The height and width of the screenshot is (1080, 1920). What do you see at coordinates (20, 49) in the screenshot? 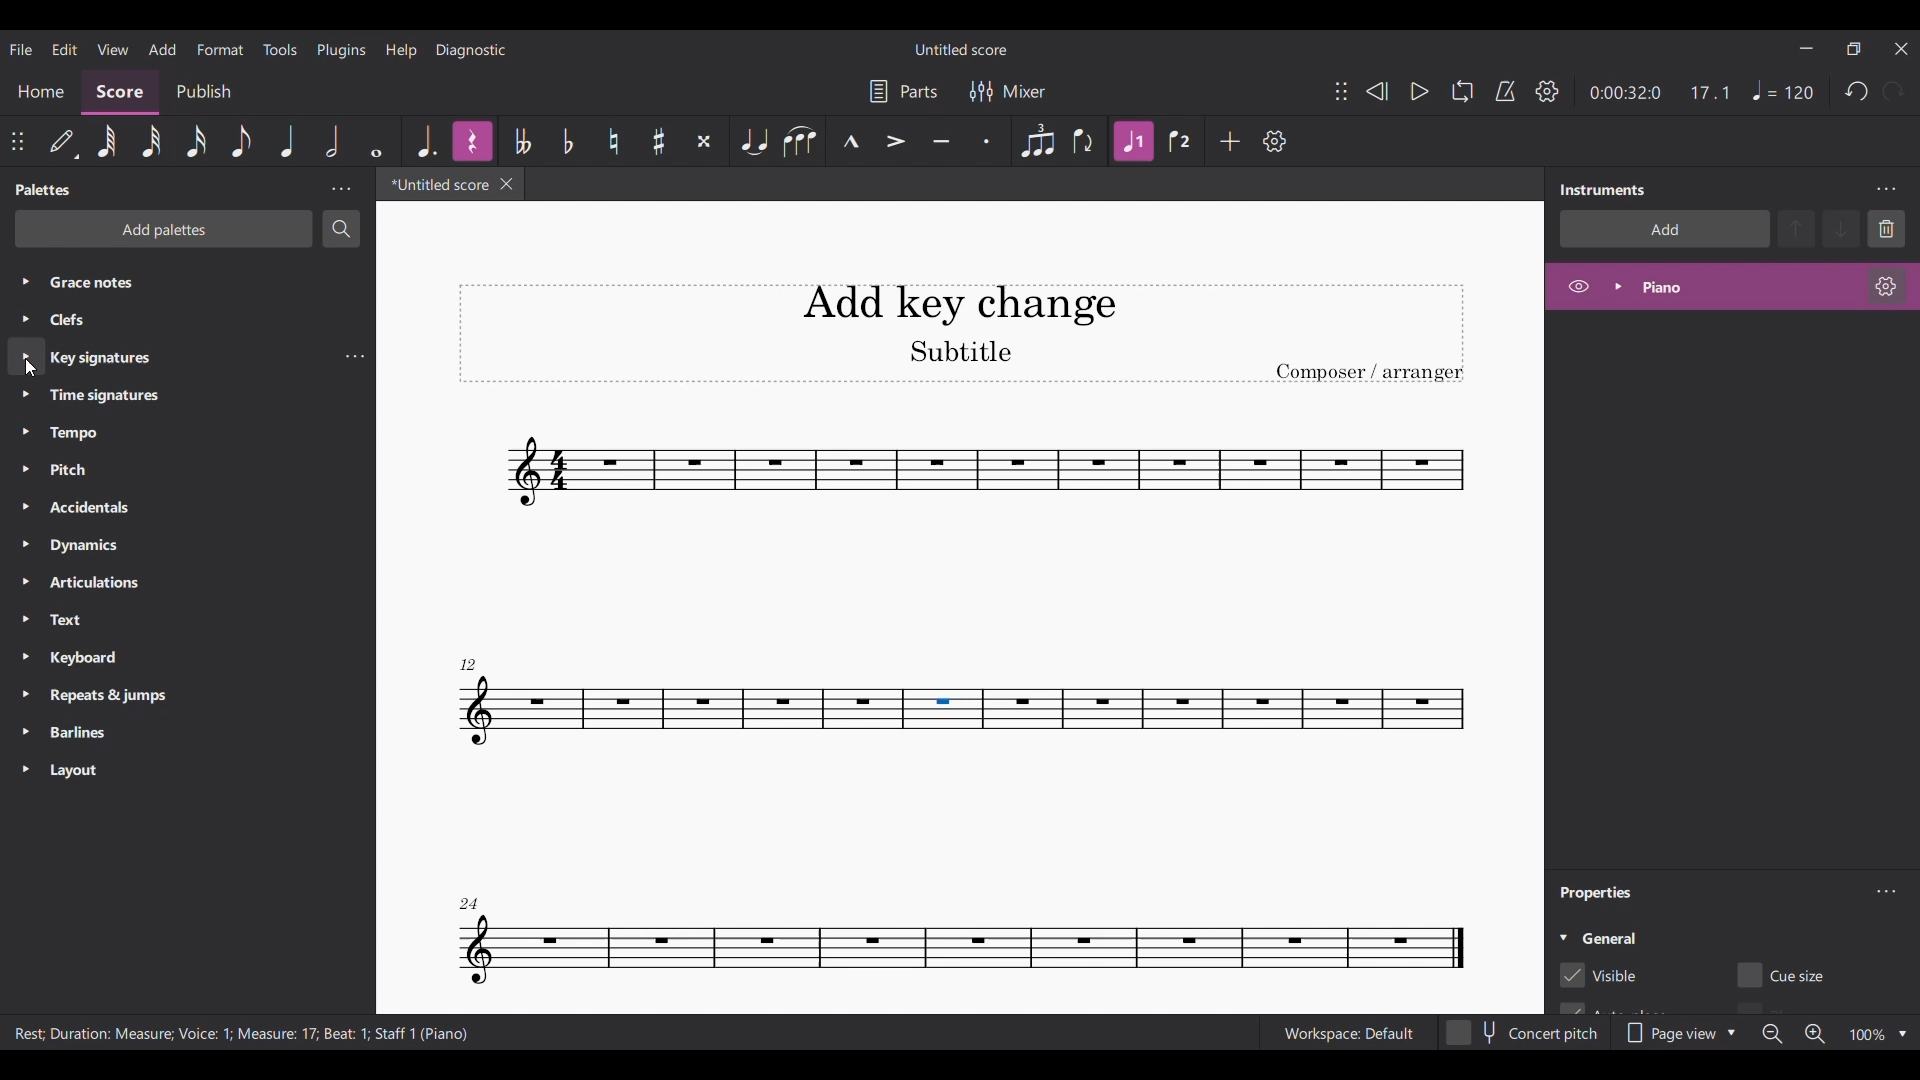
I see `File menu` at bounding box center [20, 49].